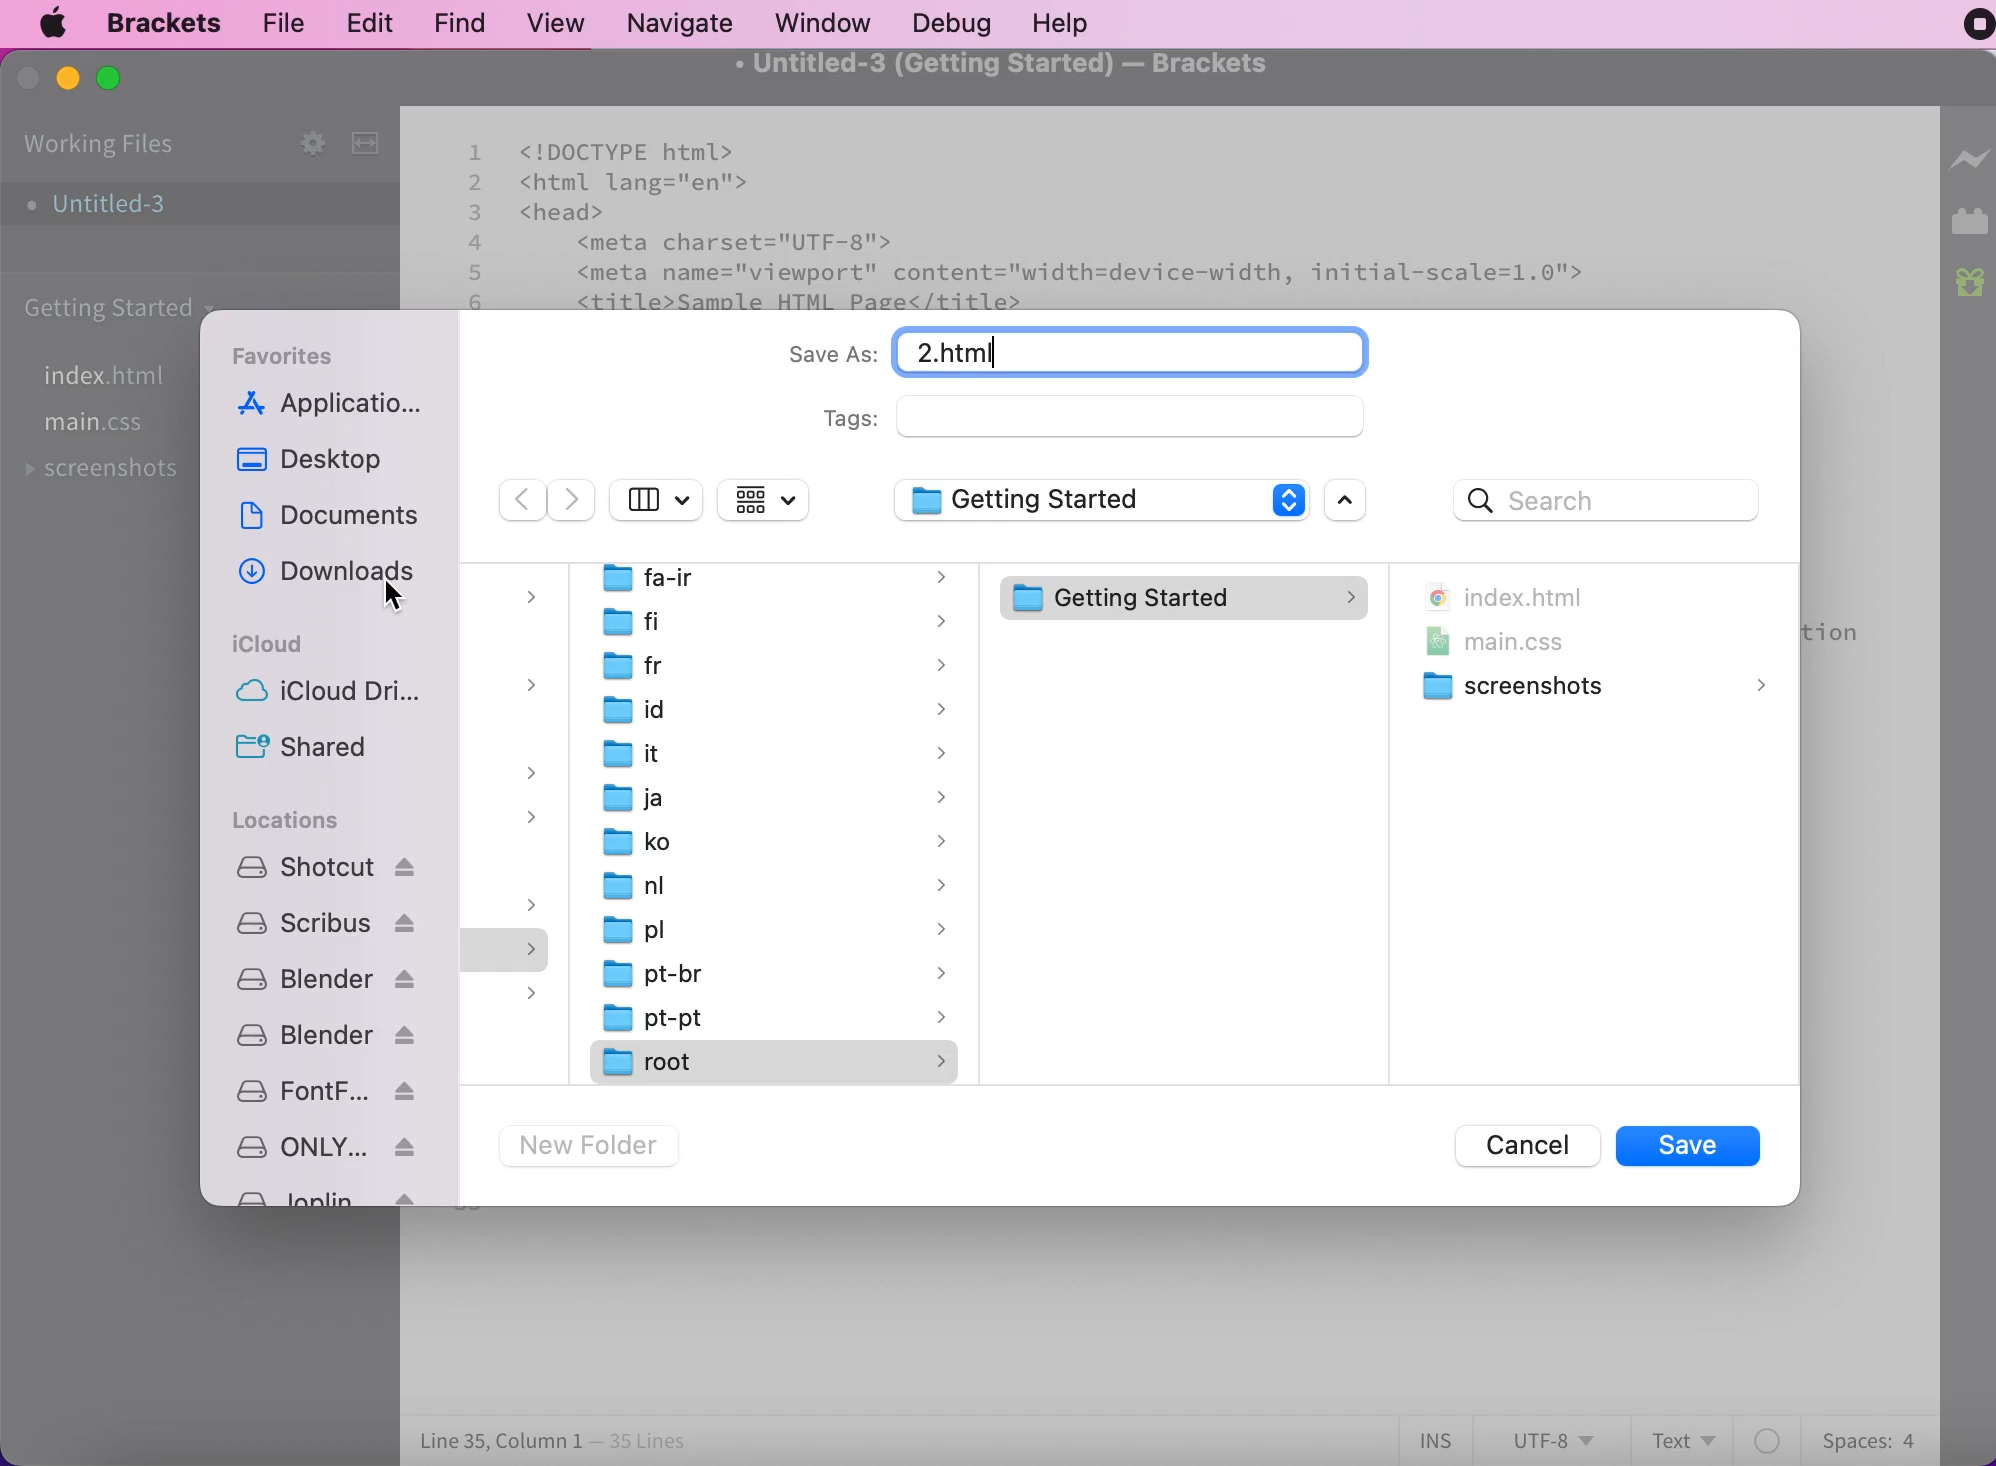 Image resolution: width=1996 pixels, height=1466 pixels. I want to click on dropdown, so click(531, 993).